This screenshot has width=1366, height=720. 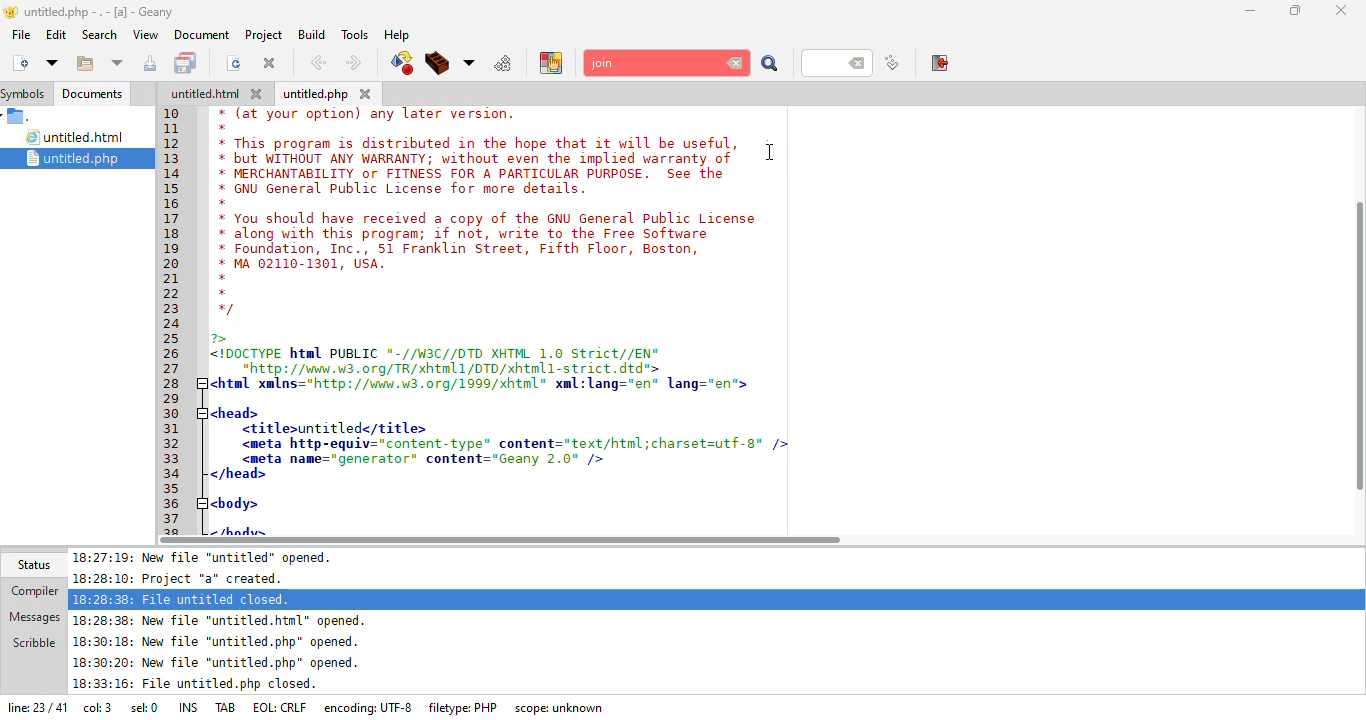 I want to click on choose more, so click(x=469, y=63).